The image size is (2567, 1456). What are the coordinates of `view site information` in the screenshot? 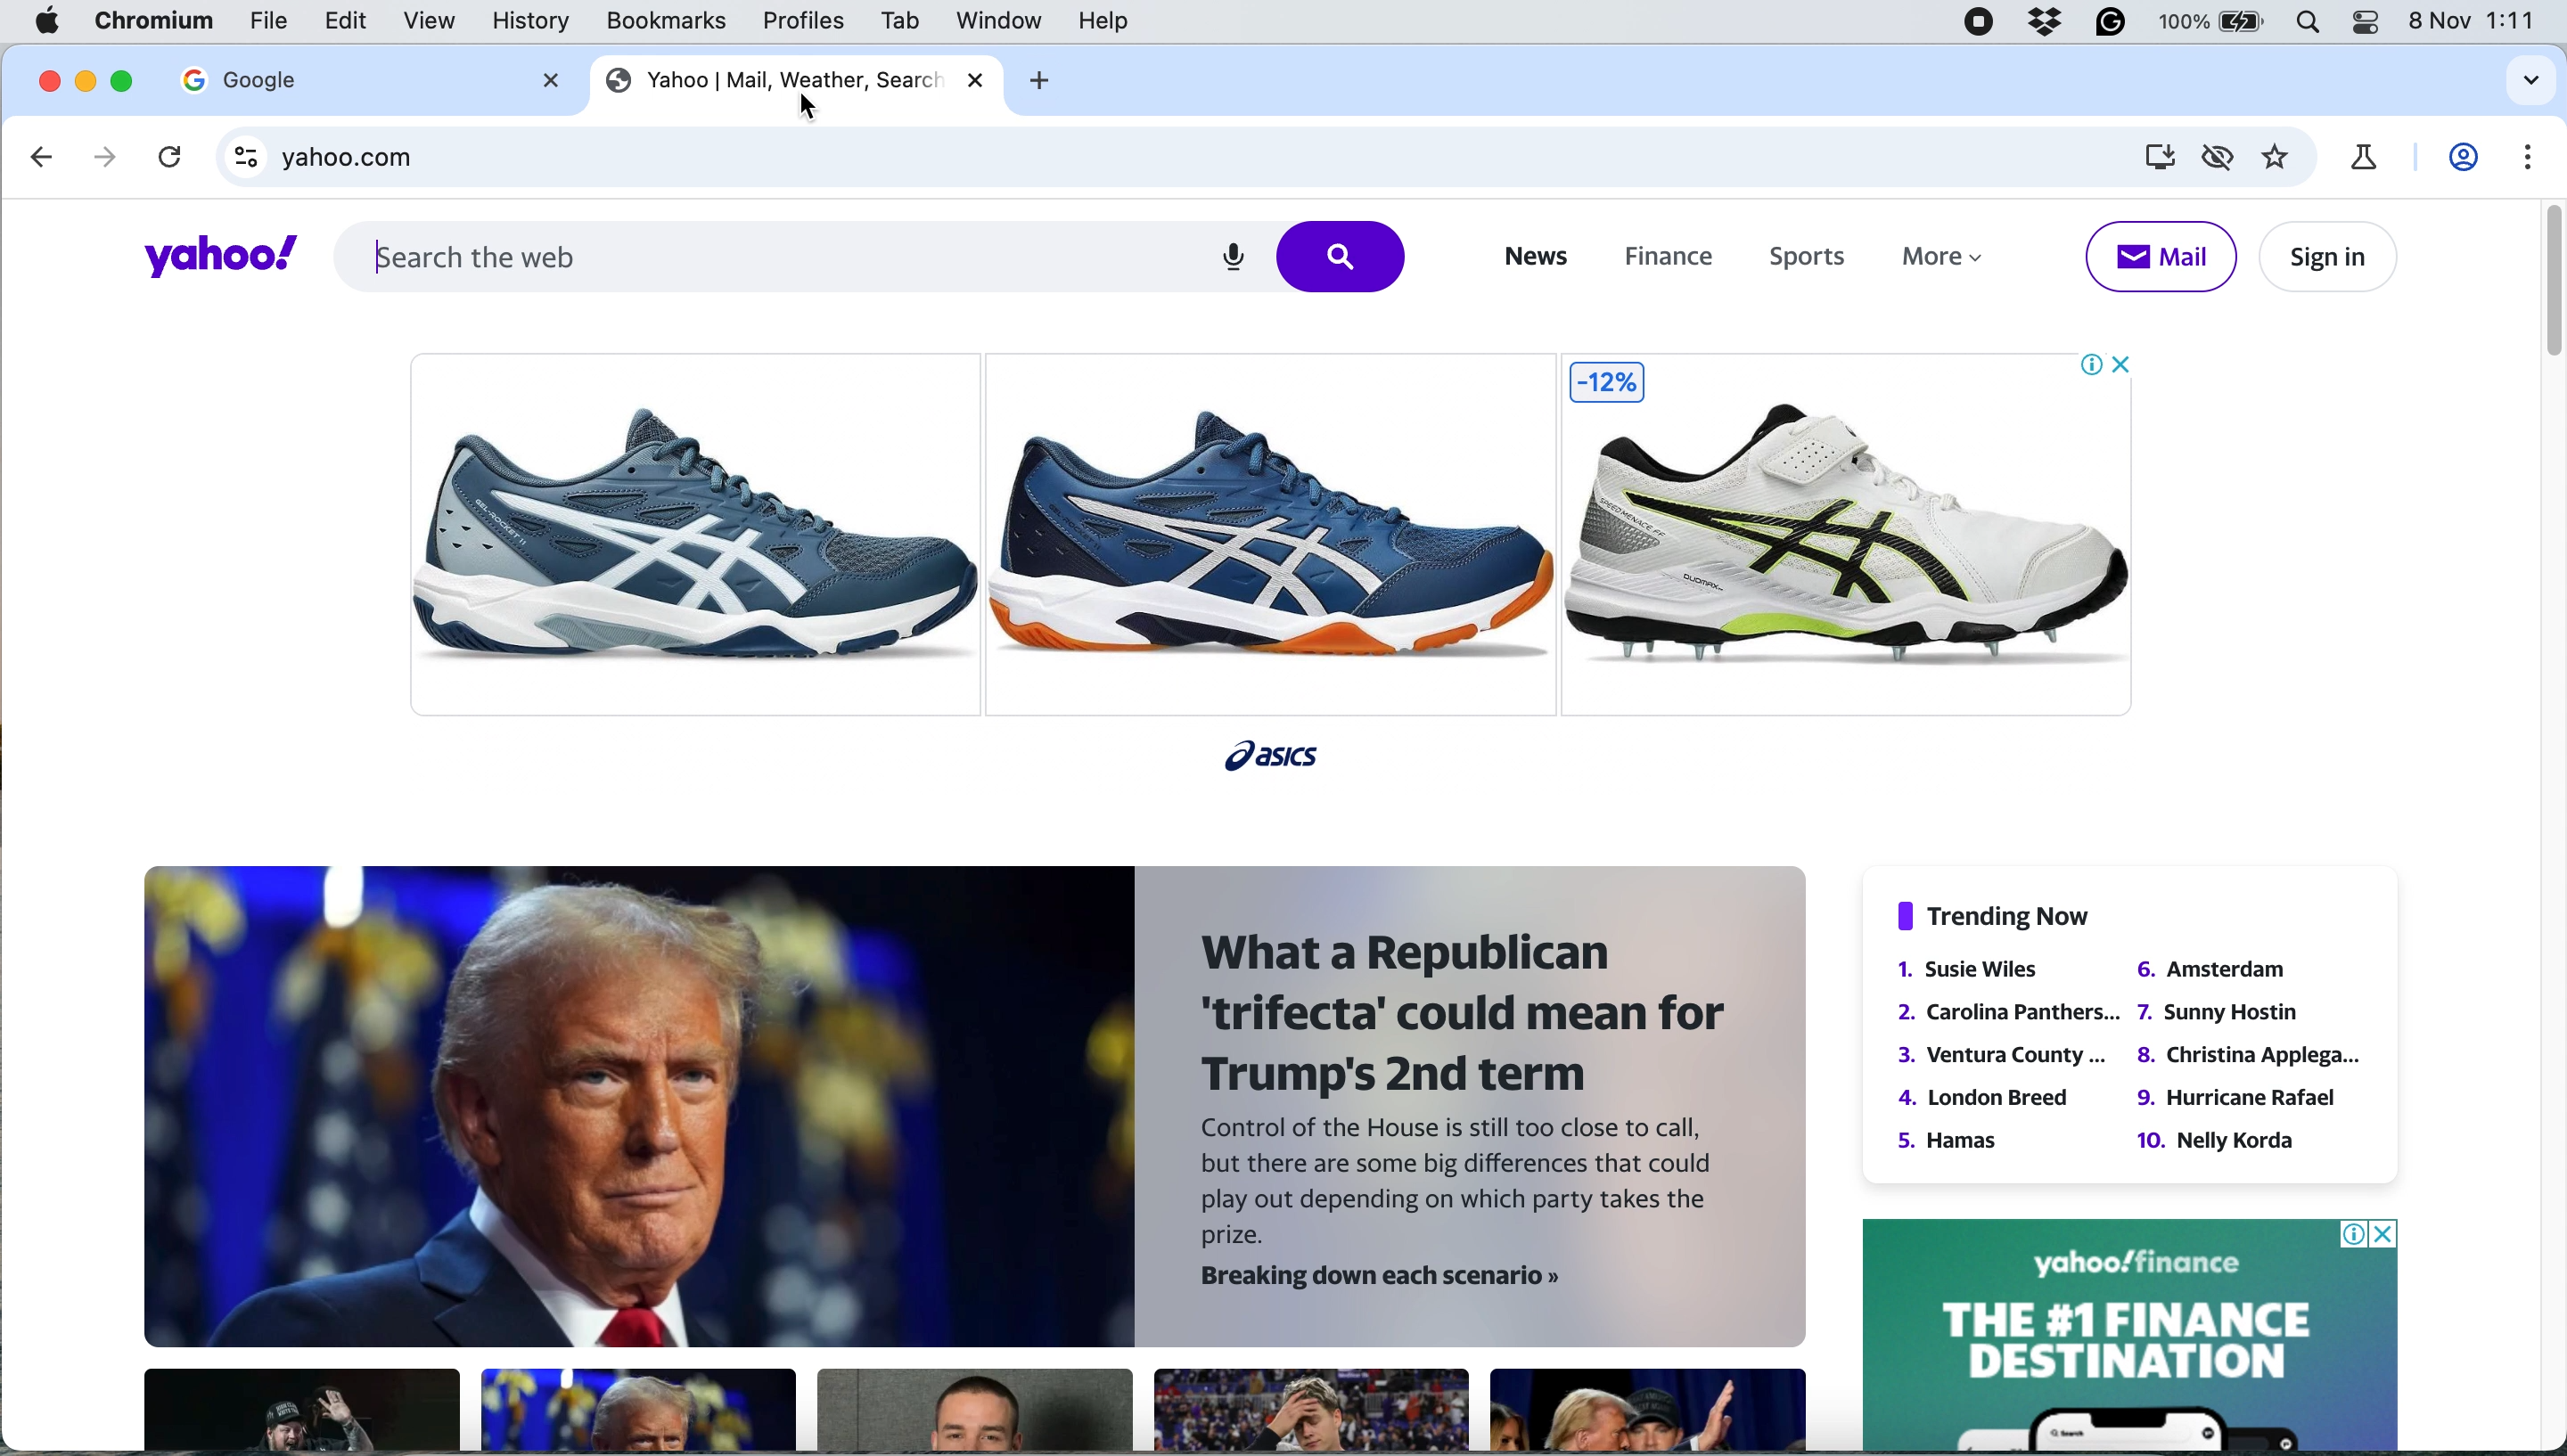 It's located at (248, 162).